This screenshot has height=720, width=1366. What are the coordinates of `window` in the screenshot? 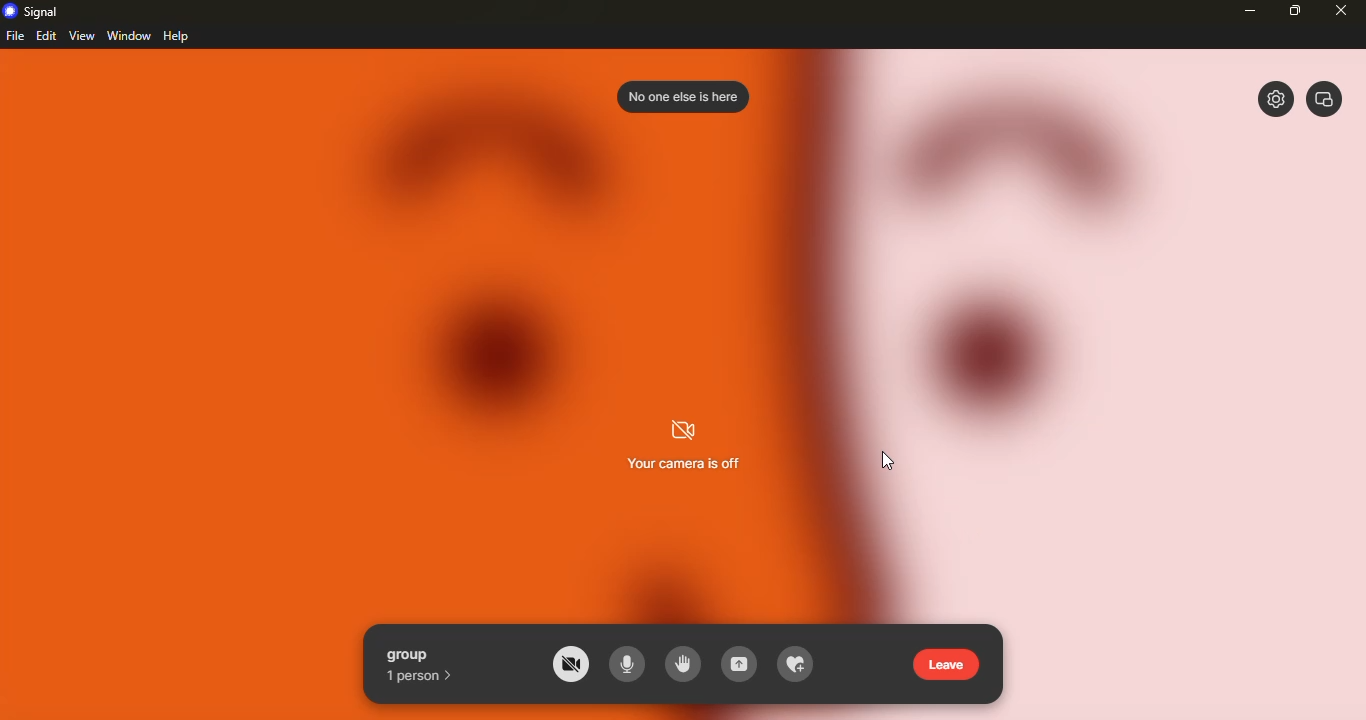 It's located at (130, 36).